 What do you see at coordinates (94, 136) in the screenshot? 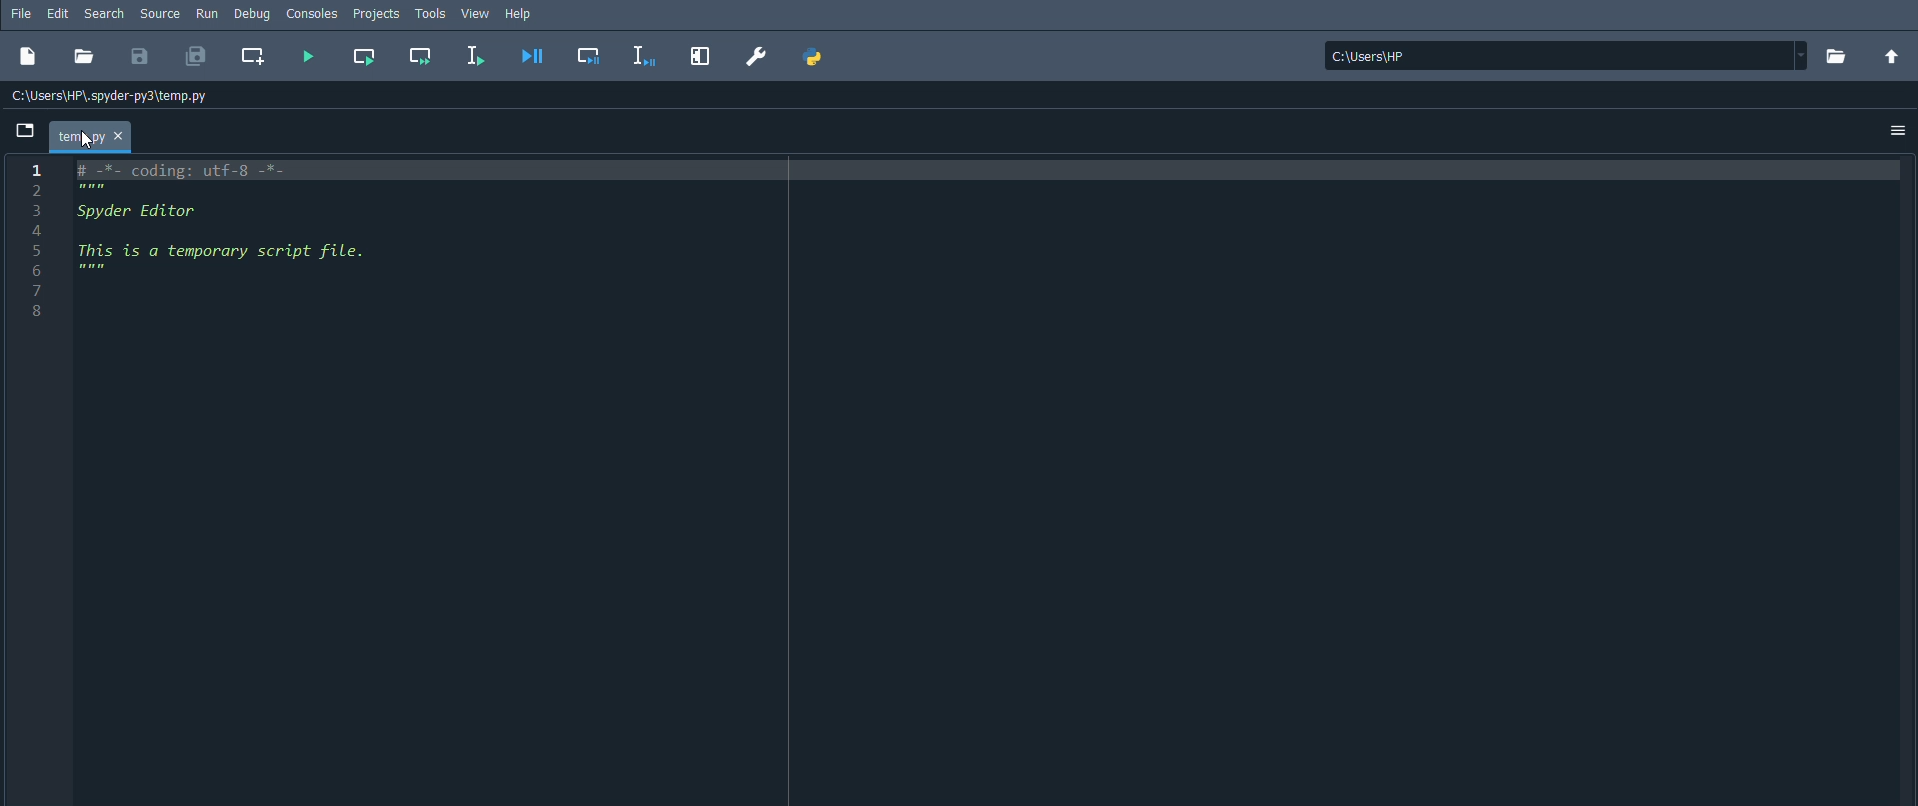
I see `Temporary file` at bounding box center [94, 136].